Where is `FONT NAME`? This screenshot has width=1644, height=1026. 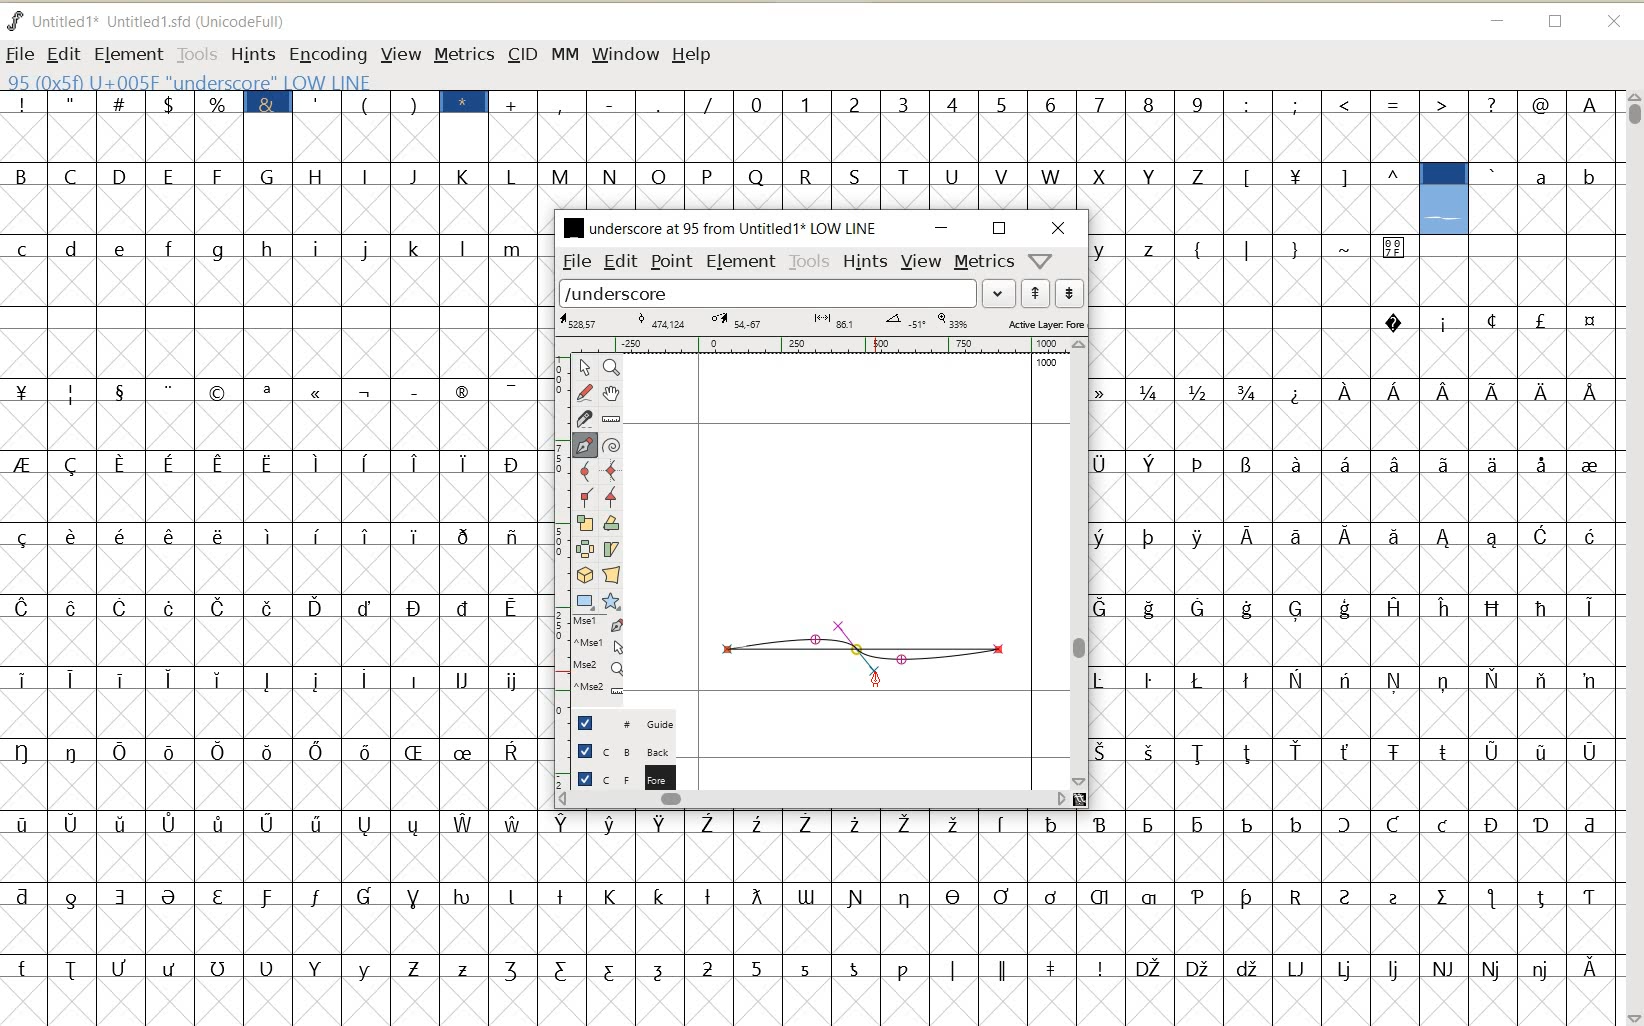 FONT NAME is located at coordinates (718, 227).